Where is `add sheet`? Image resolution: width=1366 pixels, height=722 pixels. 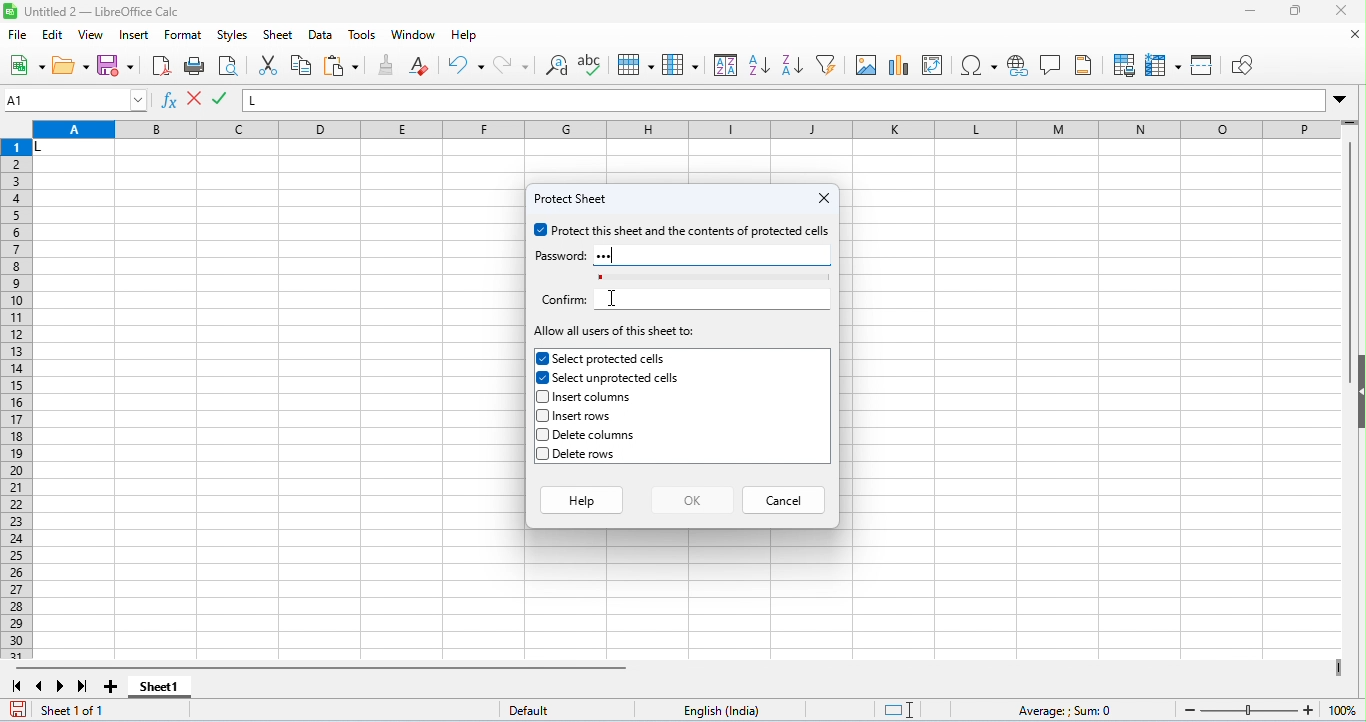 add sheet is located at coordinates (114, 687).